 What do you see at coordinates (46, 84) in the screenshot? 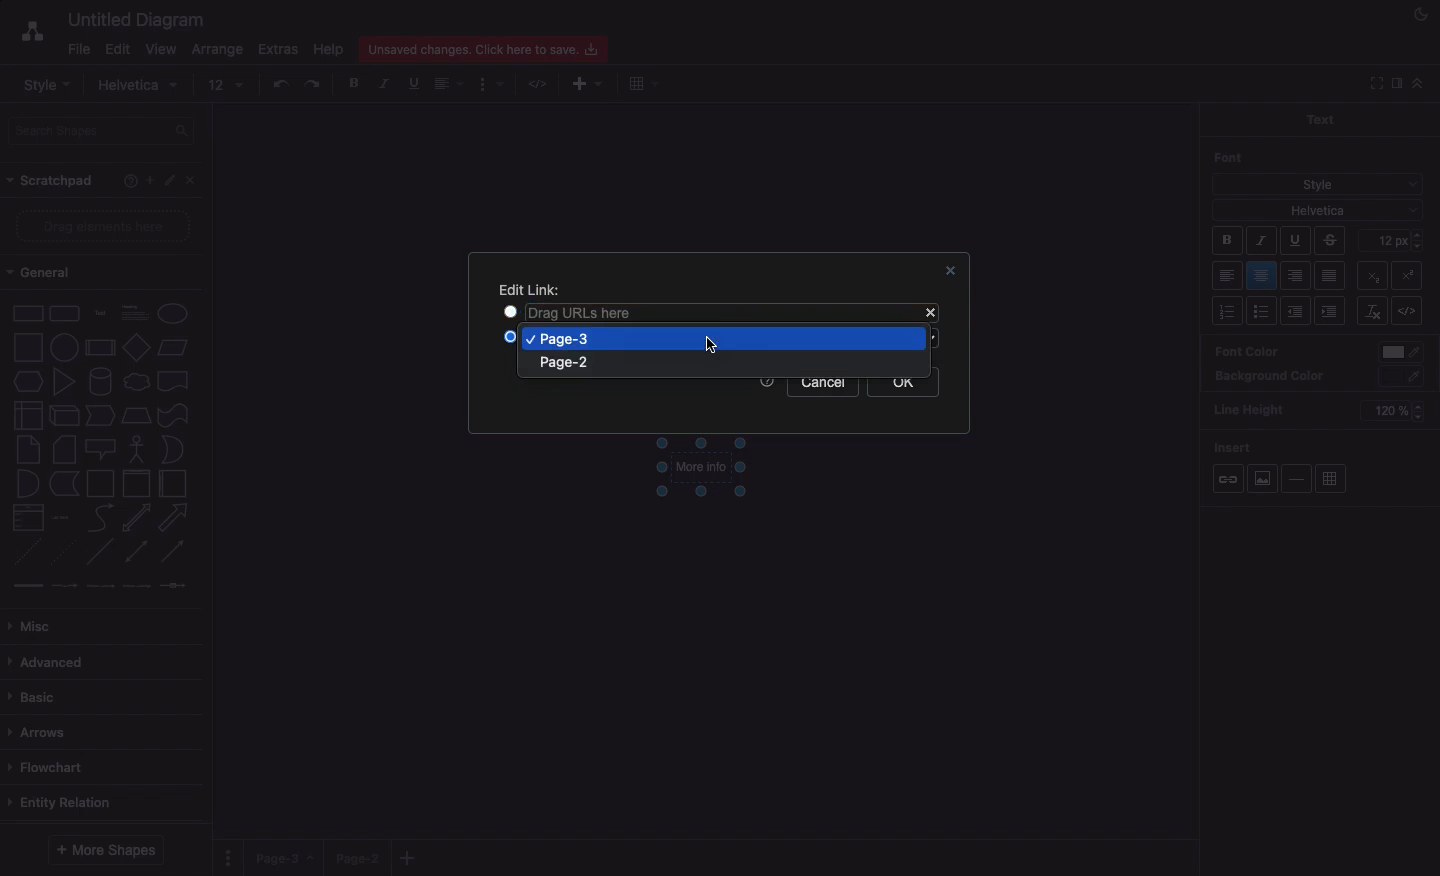
I see `Style` at bounding box center [46, 84].